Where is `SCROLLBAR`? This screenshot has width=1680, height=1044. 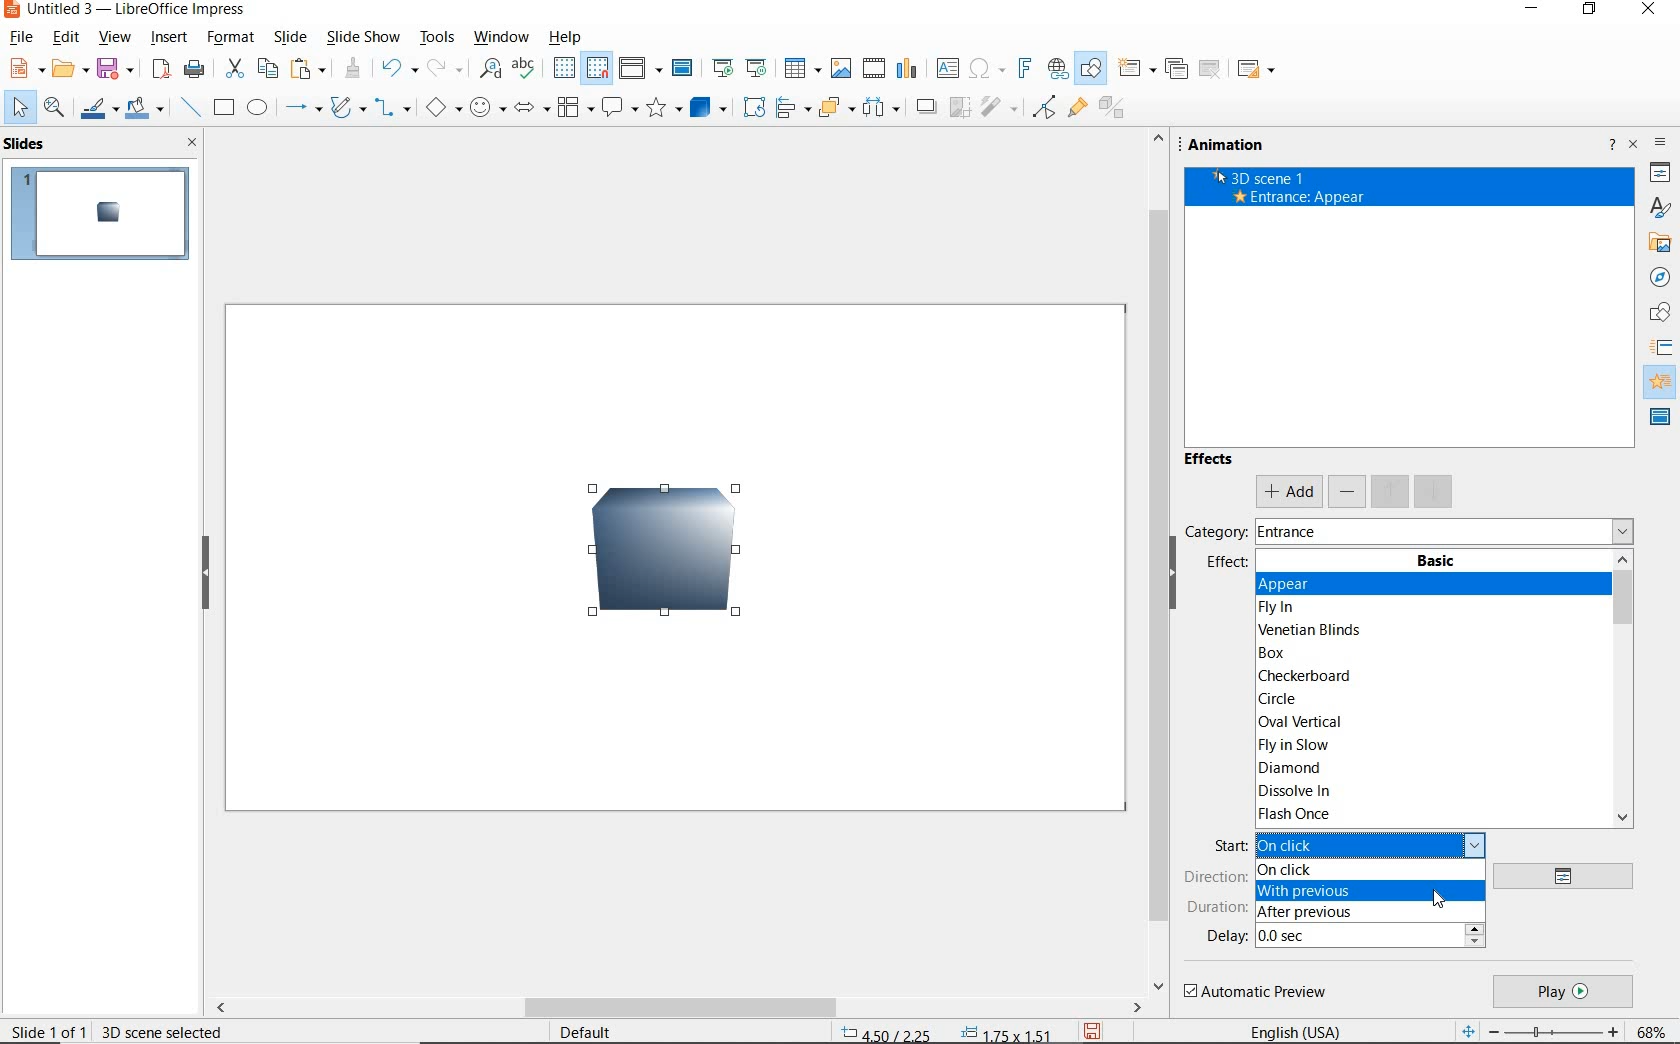 SCROLLBAR is located at coordinates (1156, 562).